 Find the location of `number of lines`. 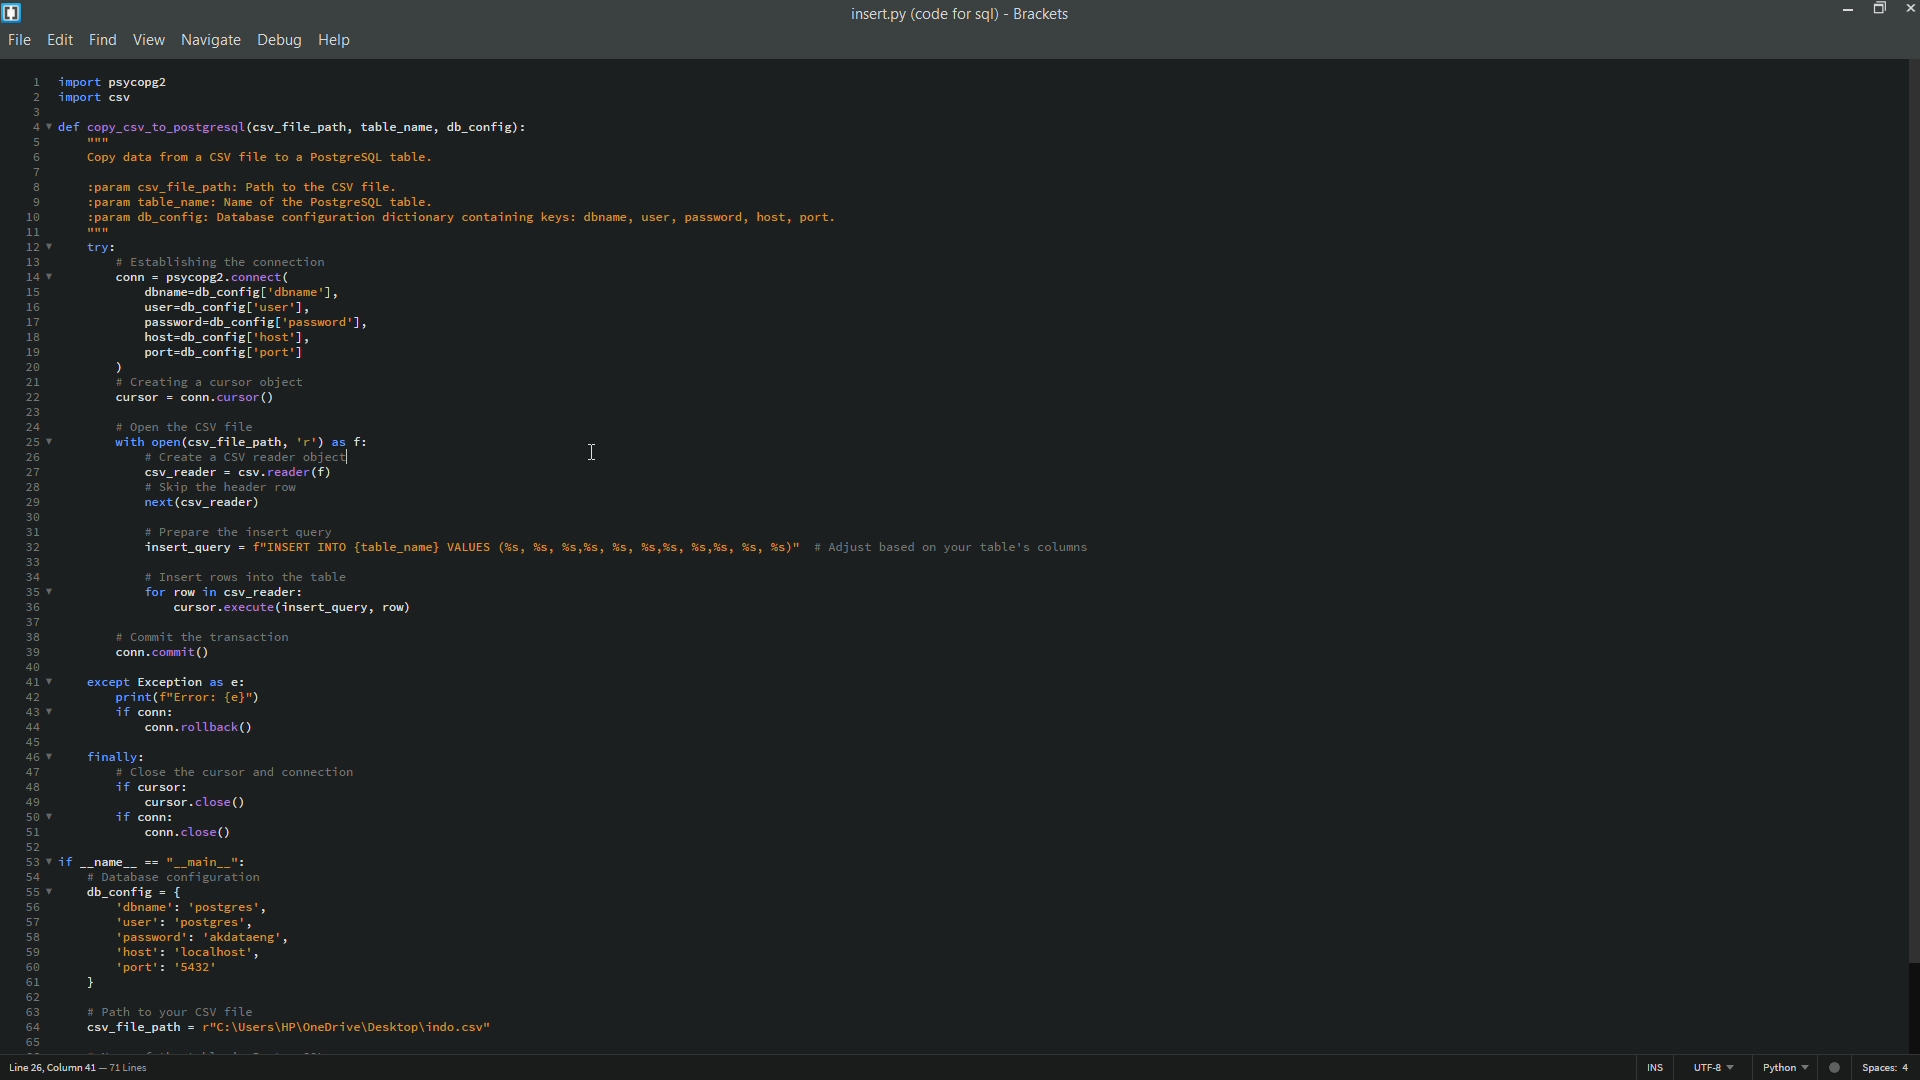

number of lines is located at coordinates (129, 1067).